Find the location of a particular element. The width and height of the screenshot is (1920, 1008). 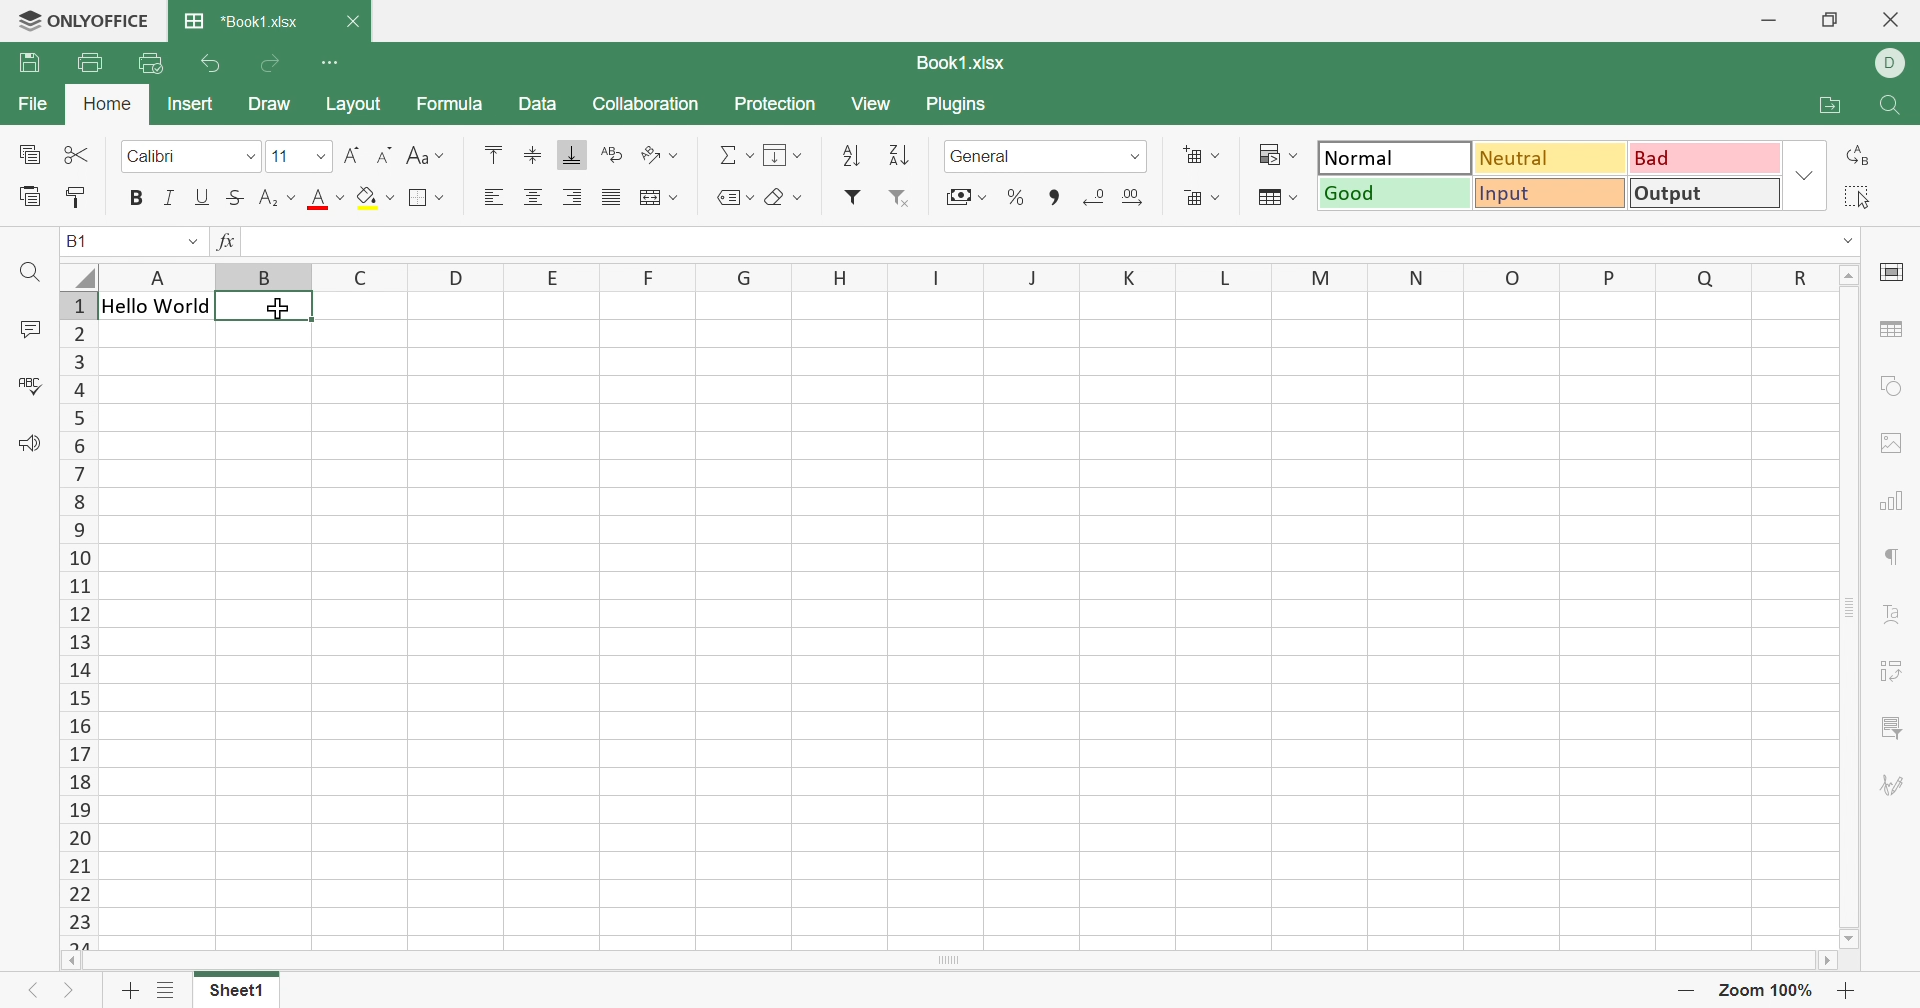

Align center is located at coordinates (535, 198).